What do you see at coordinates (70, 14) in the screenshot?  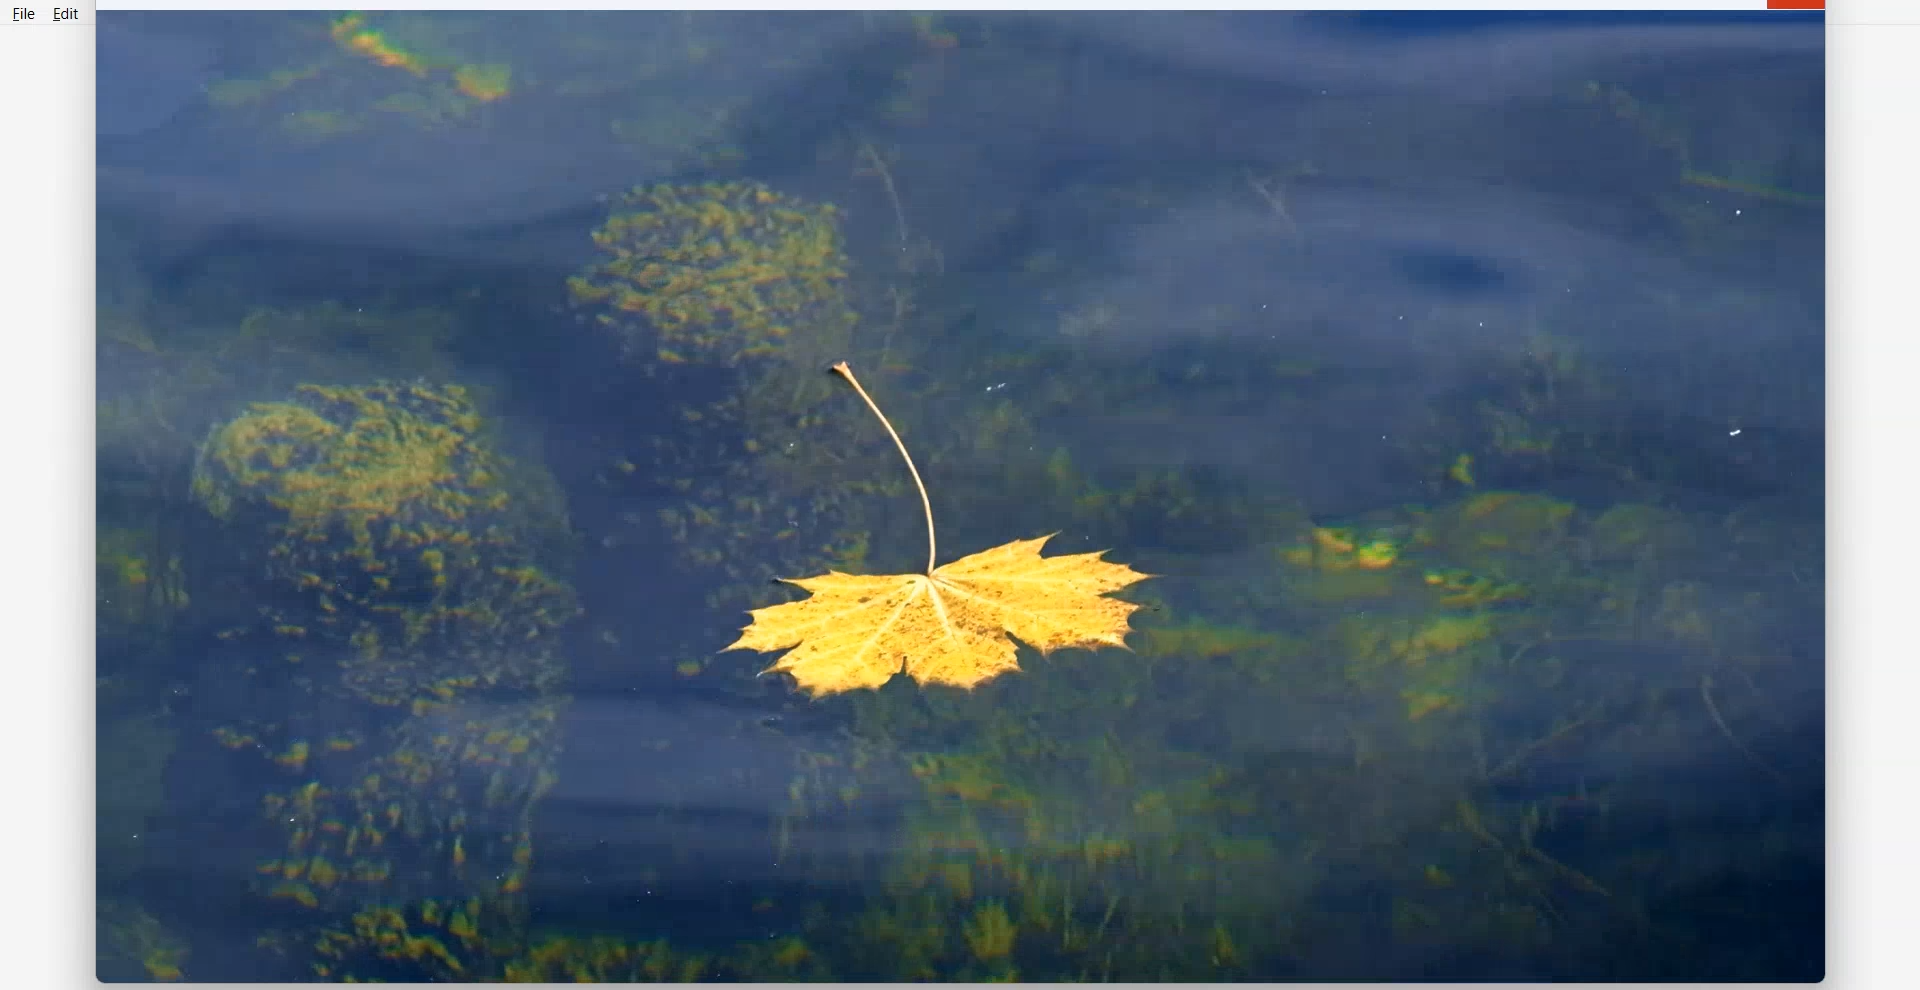 I see `edit` at bounding box center [70, 14].